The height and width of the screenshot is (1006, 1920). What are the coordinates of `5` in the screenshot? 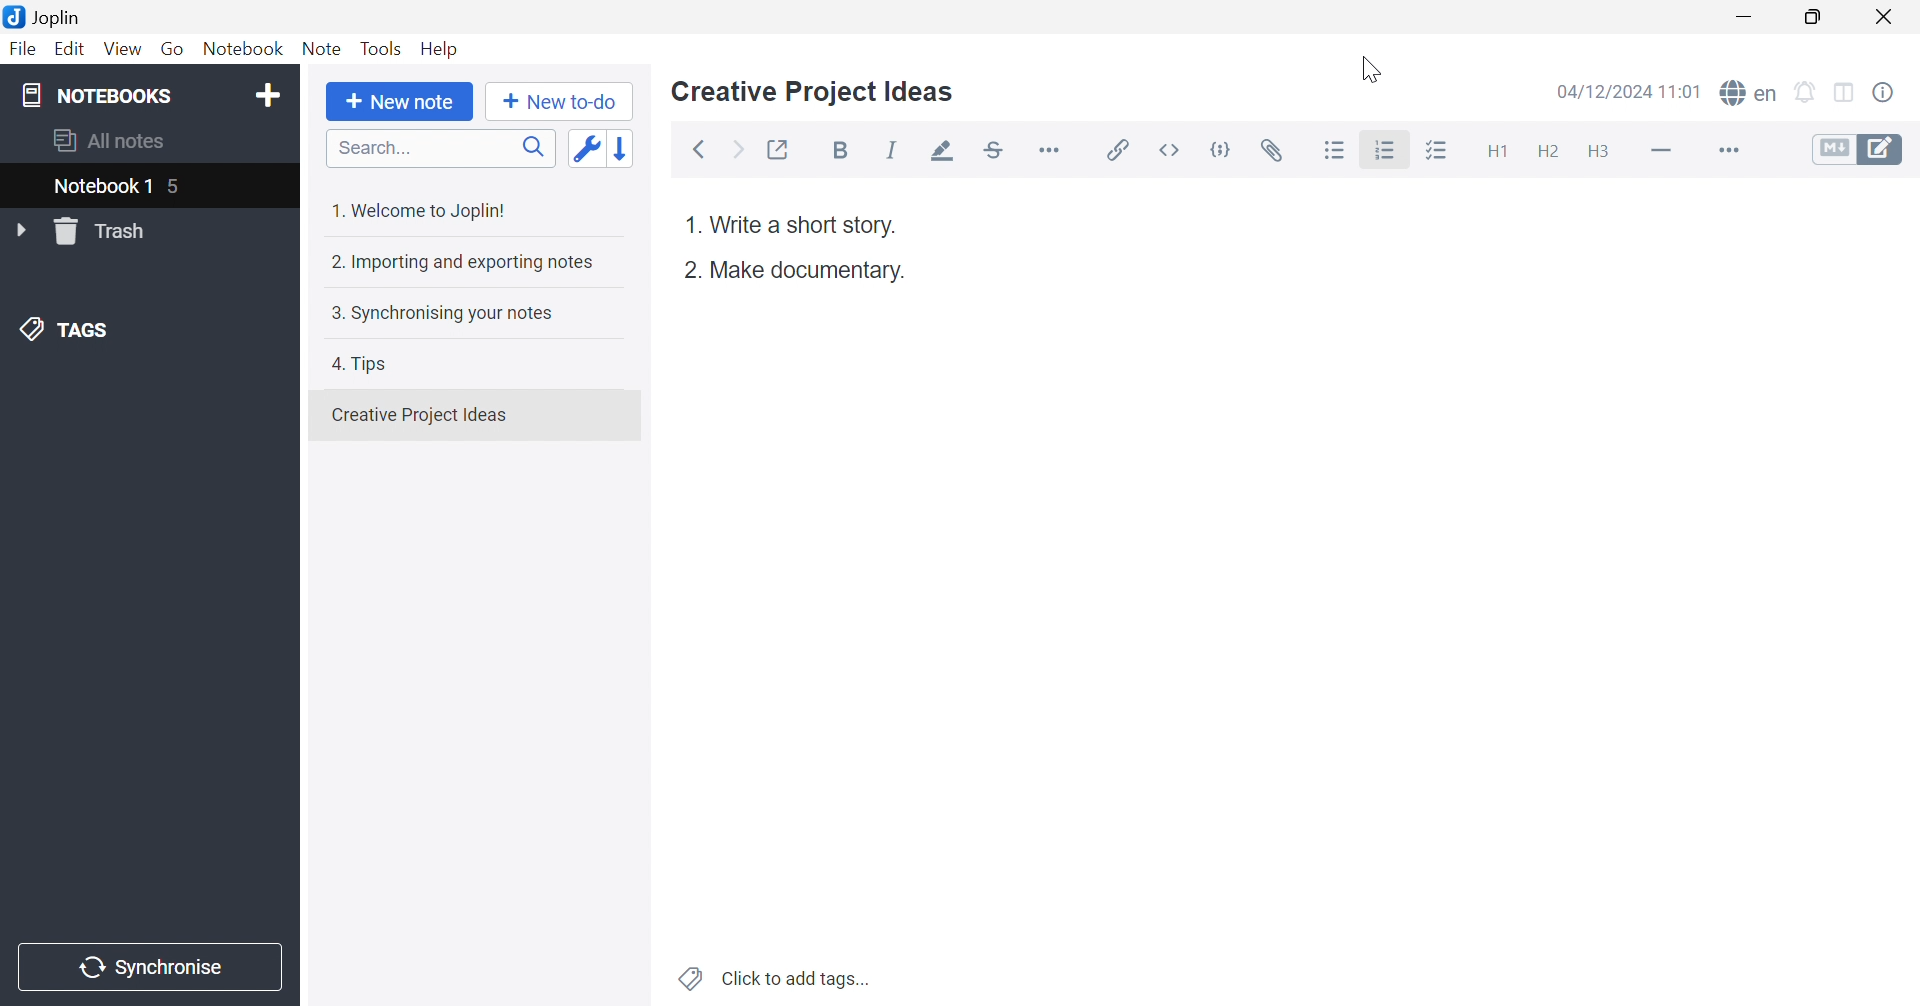 It's located at (184, 187).